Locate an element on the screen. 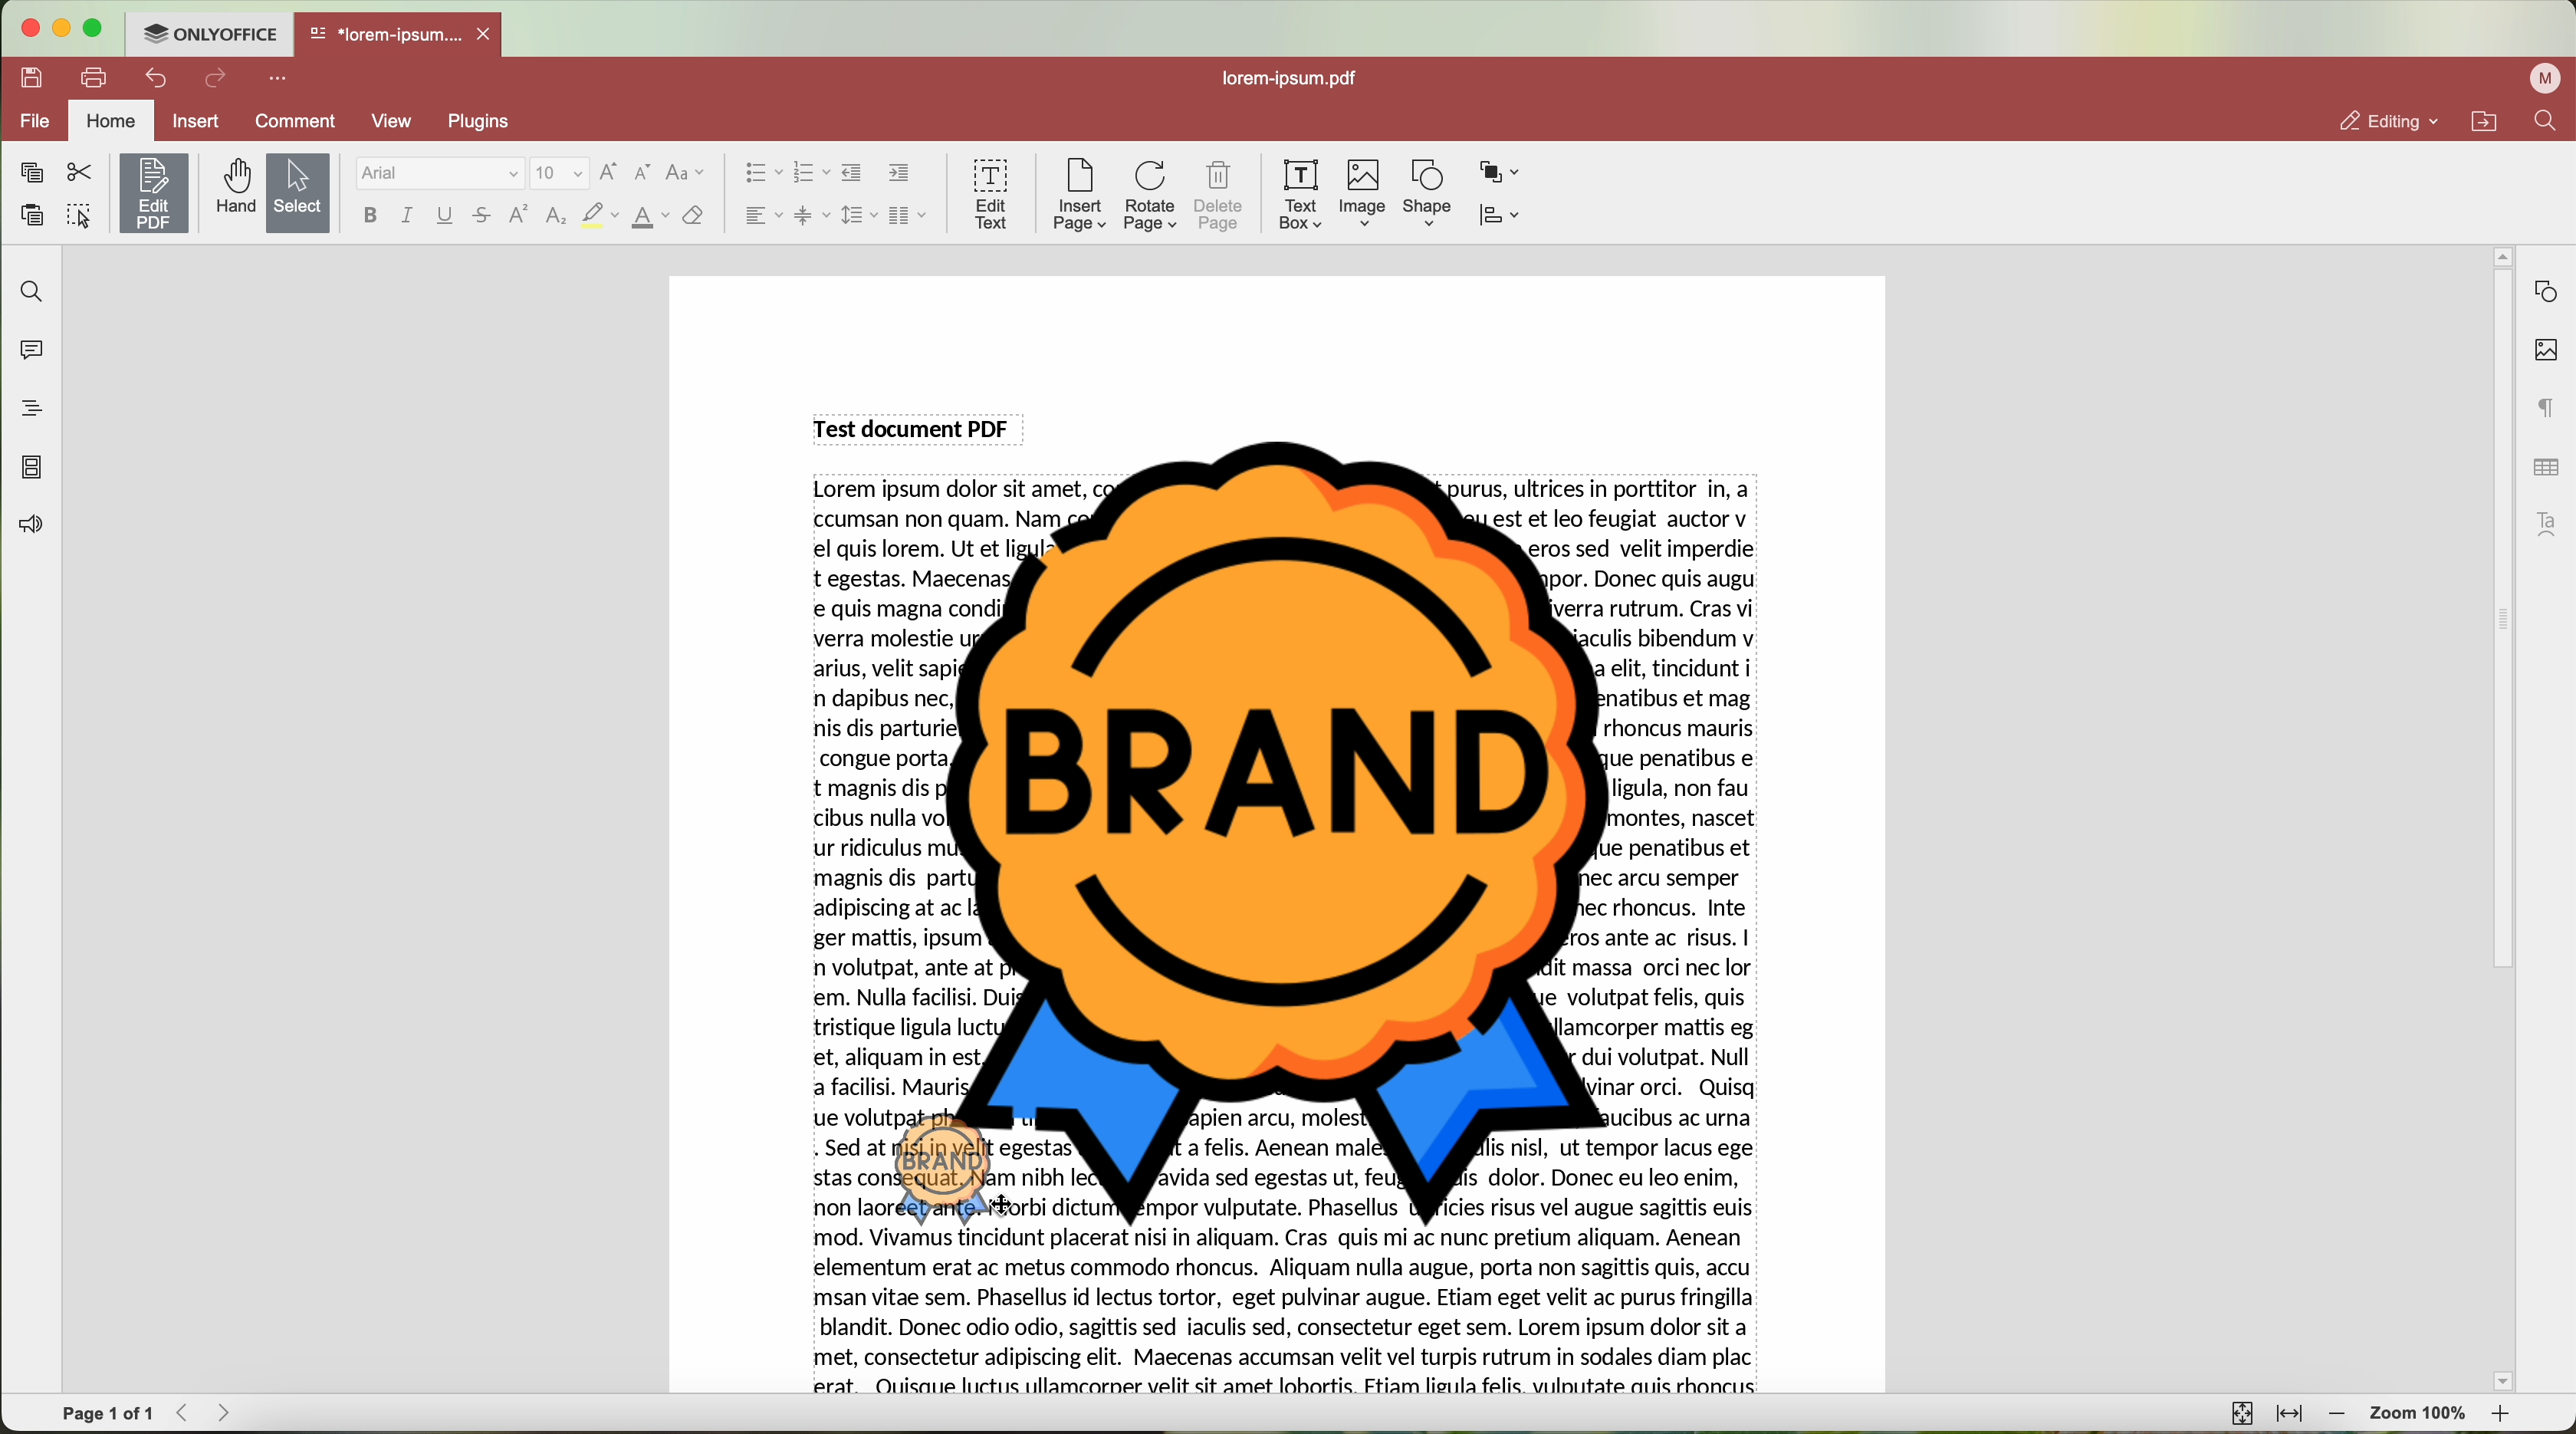  strikeout is located at coordinates (483, 217).